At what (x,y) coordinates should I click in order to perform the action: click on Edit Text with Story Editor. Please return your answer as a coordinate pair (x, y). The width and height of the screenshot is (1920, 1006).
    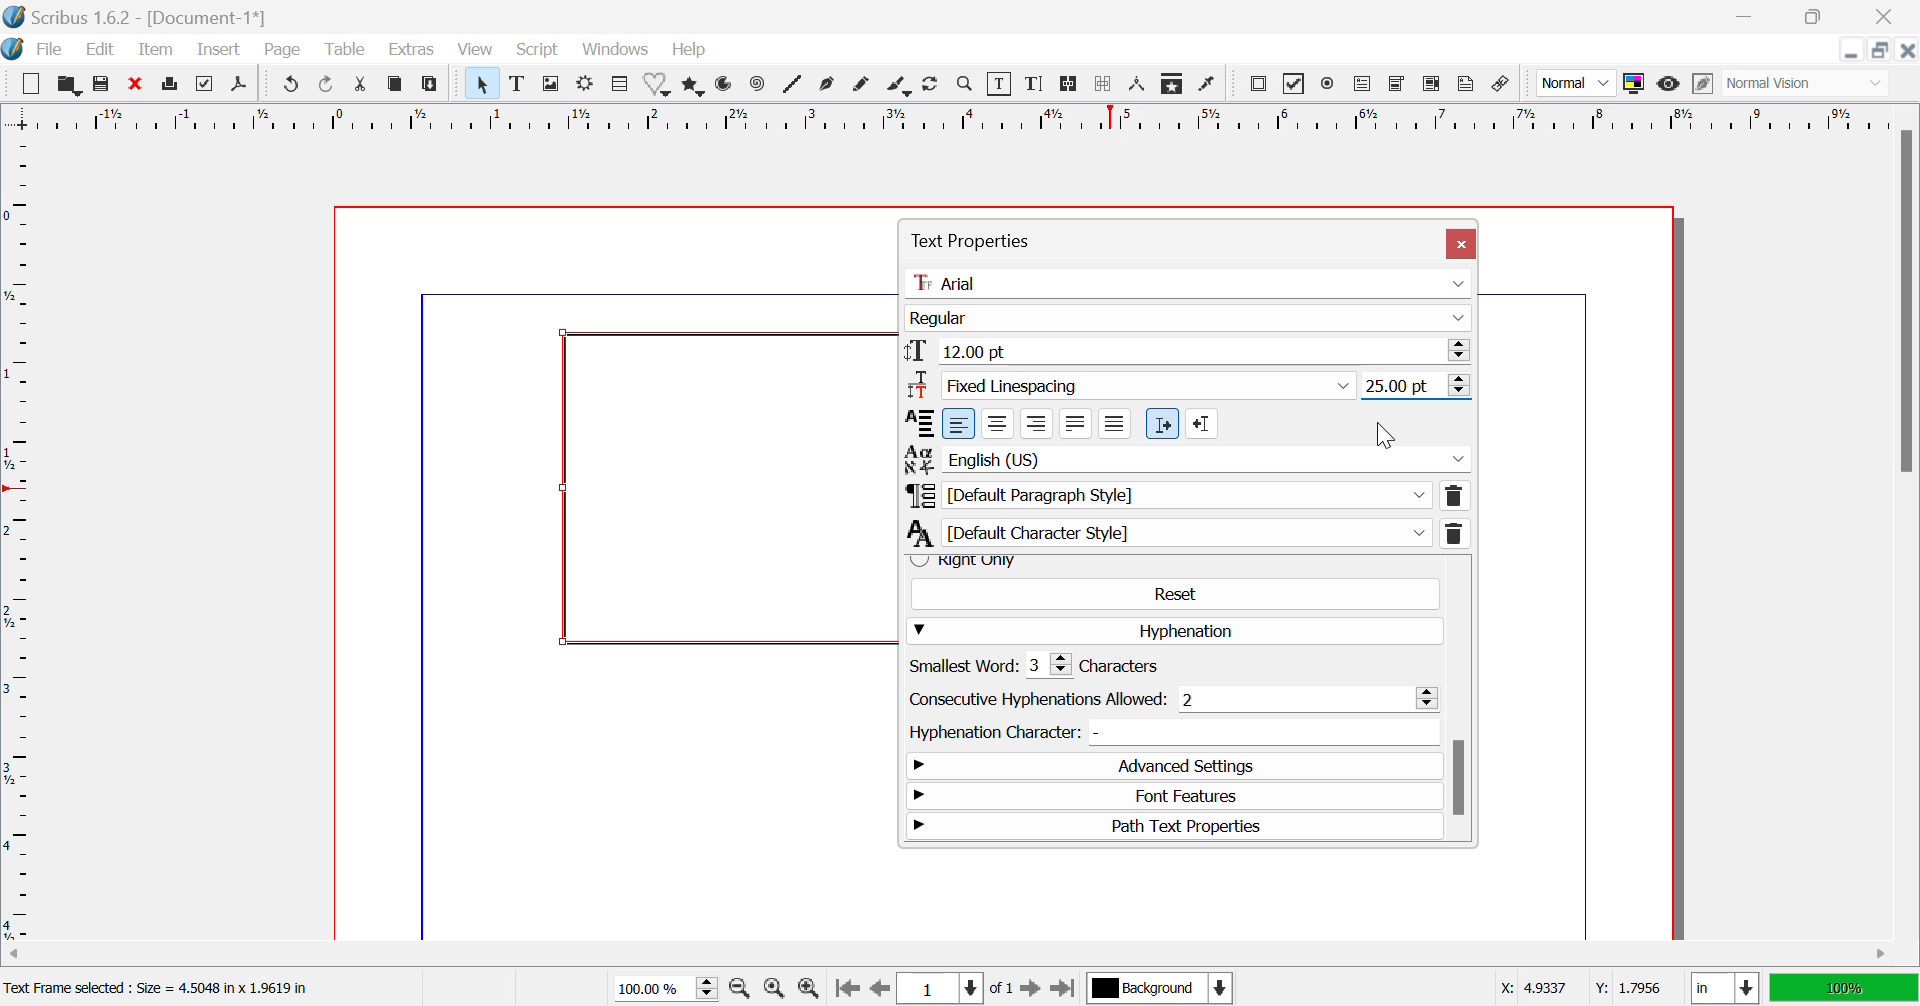
    Looking at the image, I should click on (1036, 86).